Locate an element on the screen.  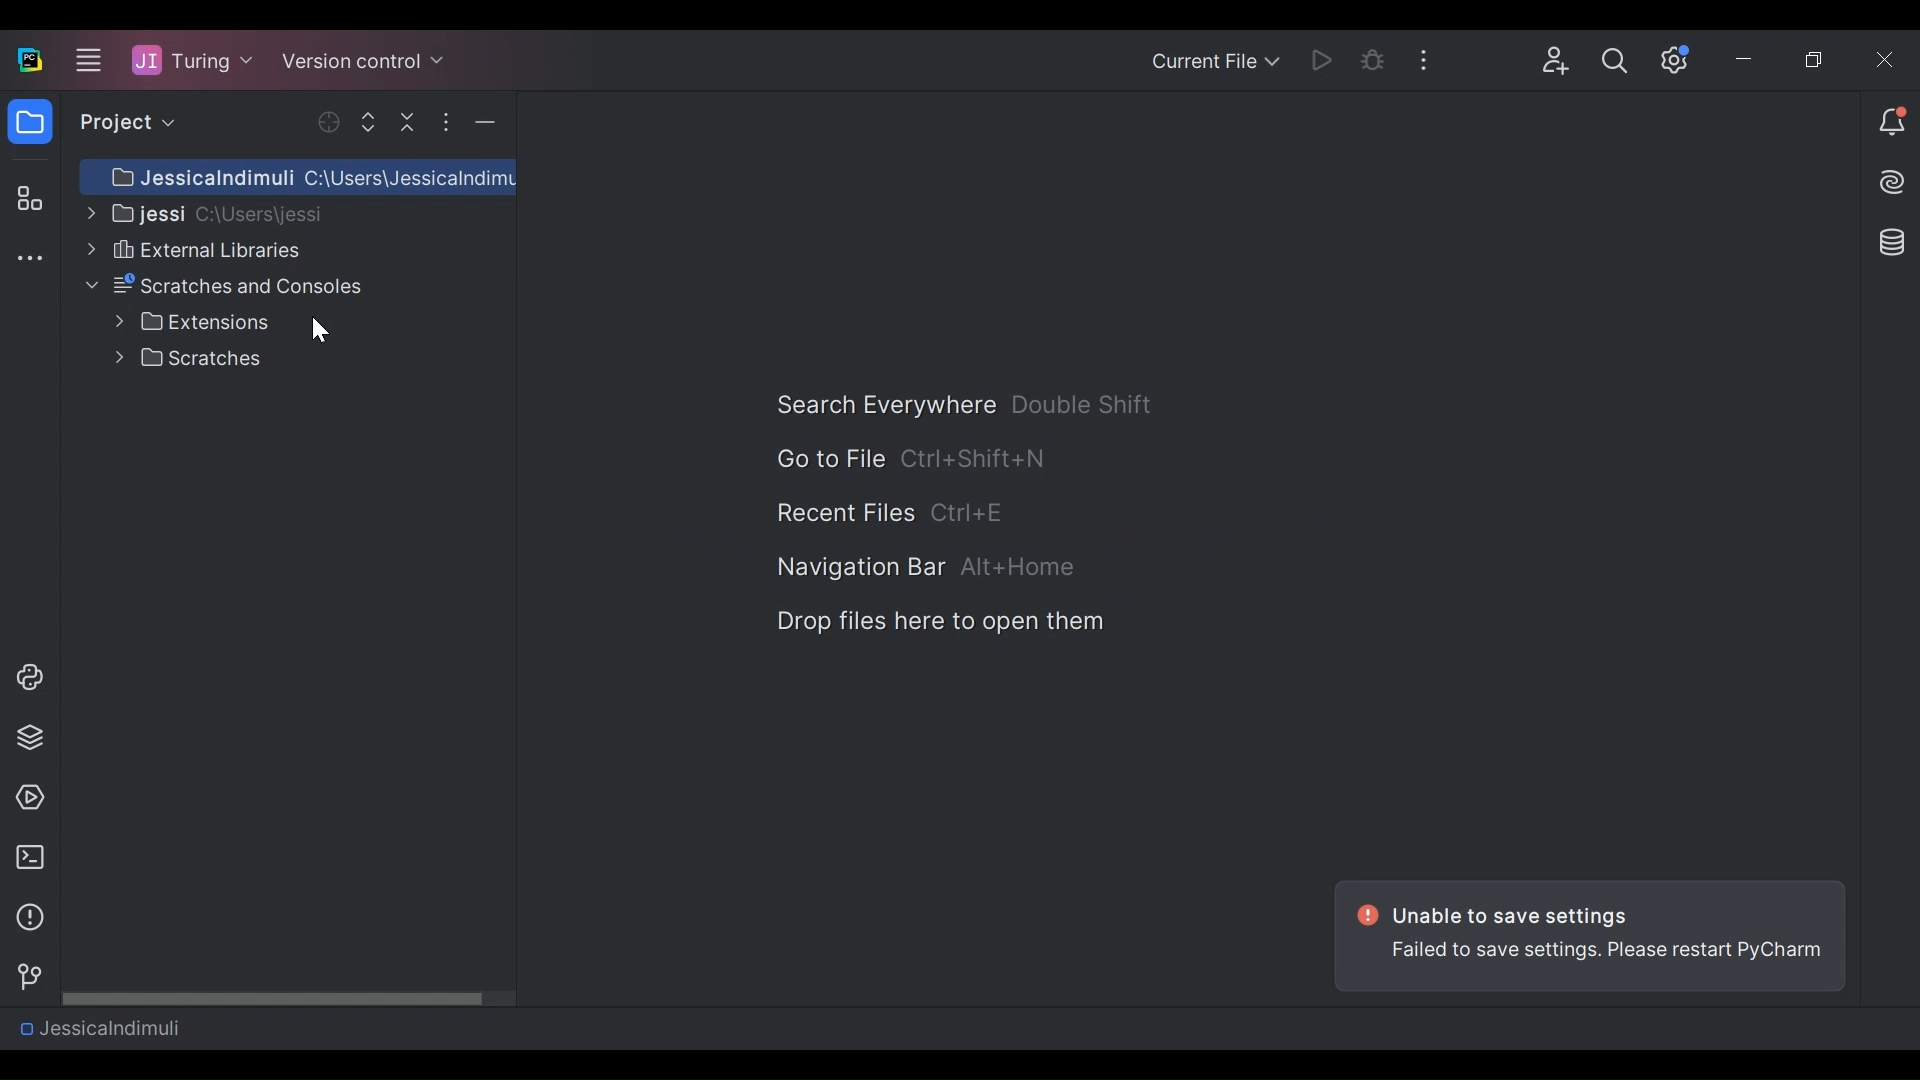
folder is located at coordinates (29, 125).